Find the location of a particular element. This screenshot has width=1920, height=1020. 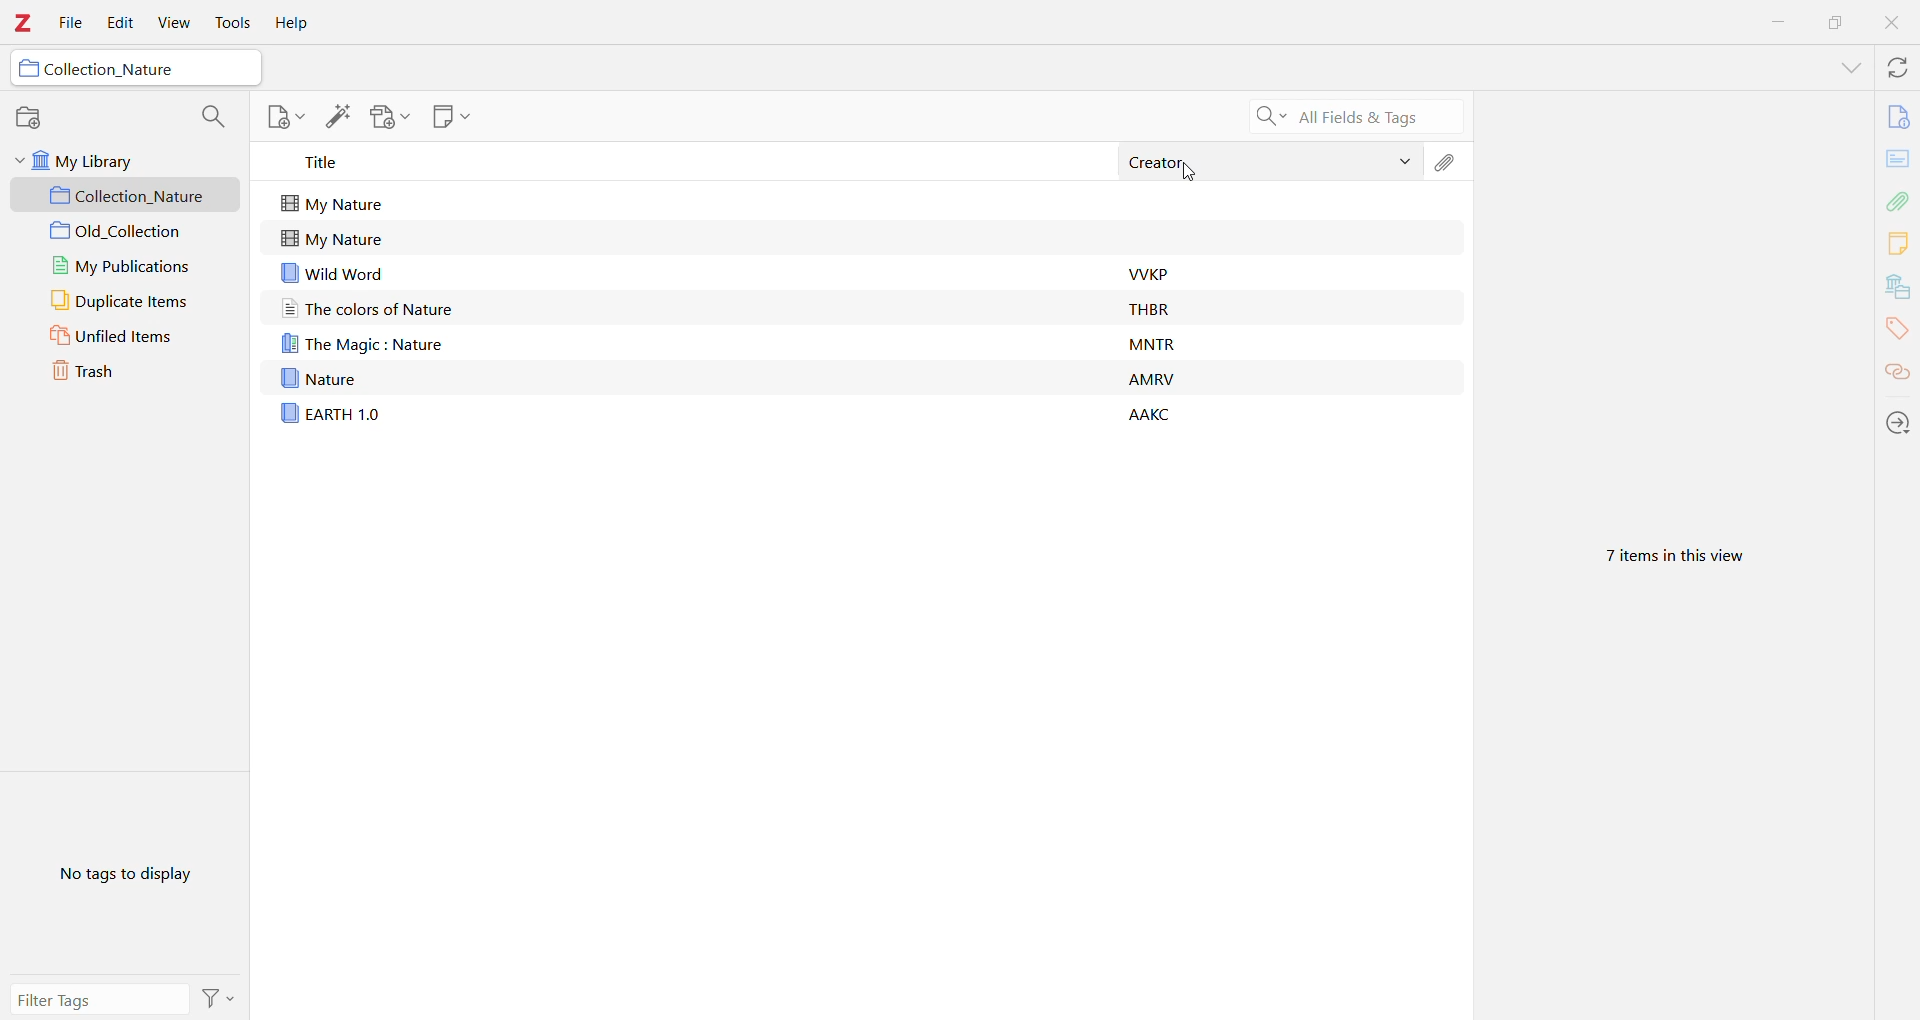

Creator information is located at coordinates (1162, 306).